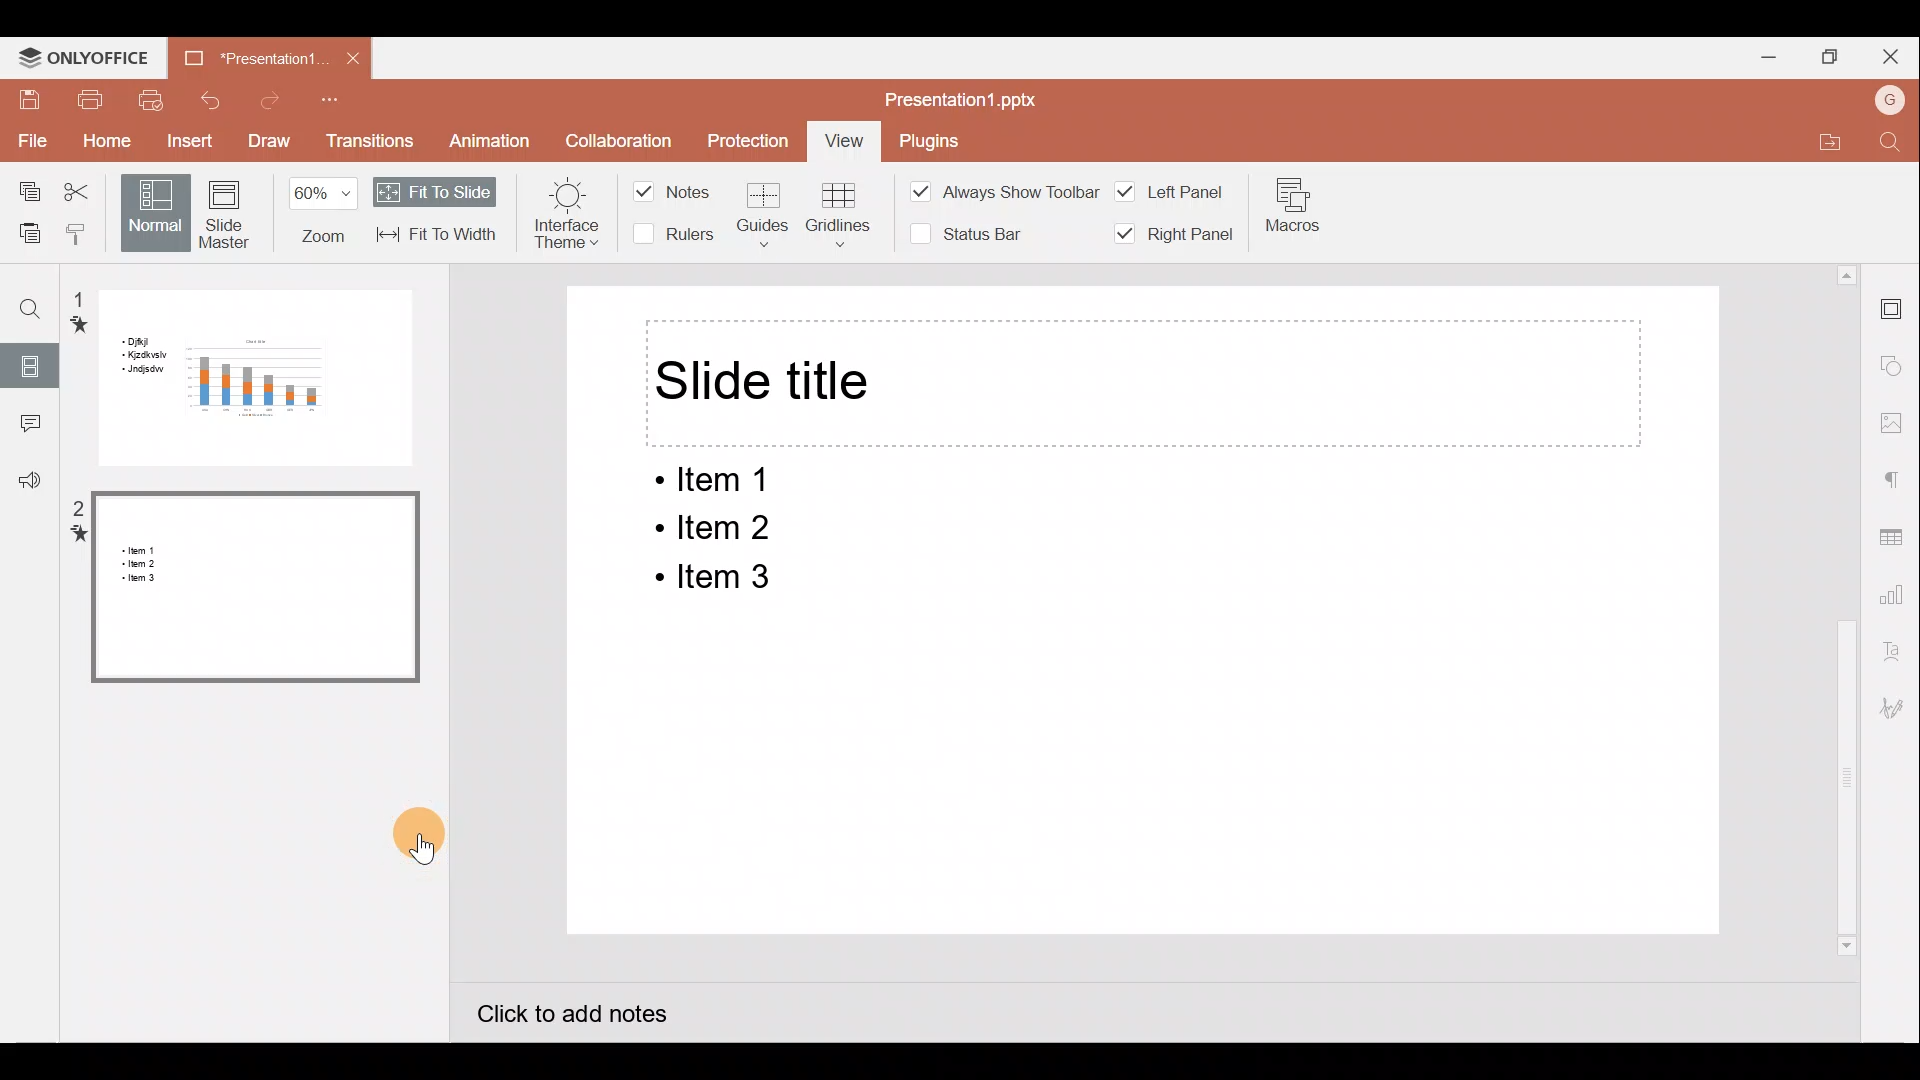  I want to click on Paste, so click(28, 231).